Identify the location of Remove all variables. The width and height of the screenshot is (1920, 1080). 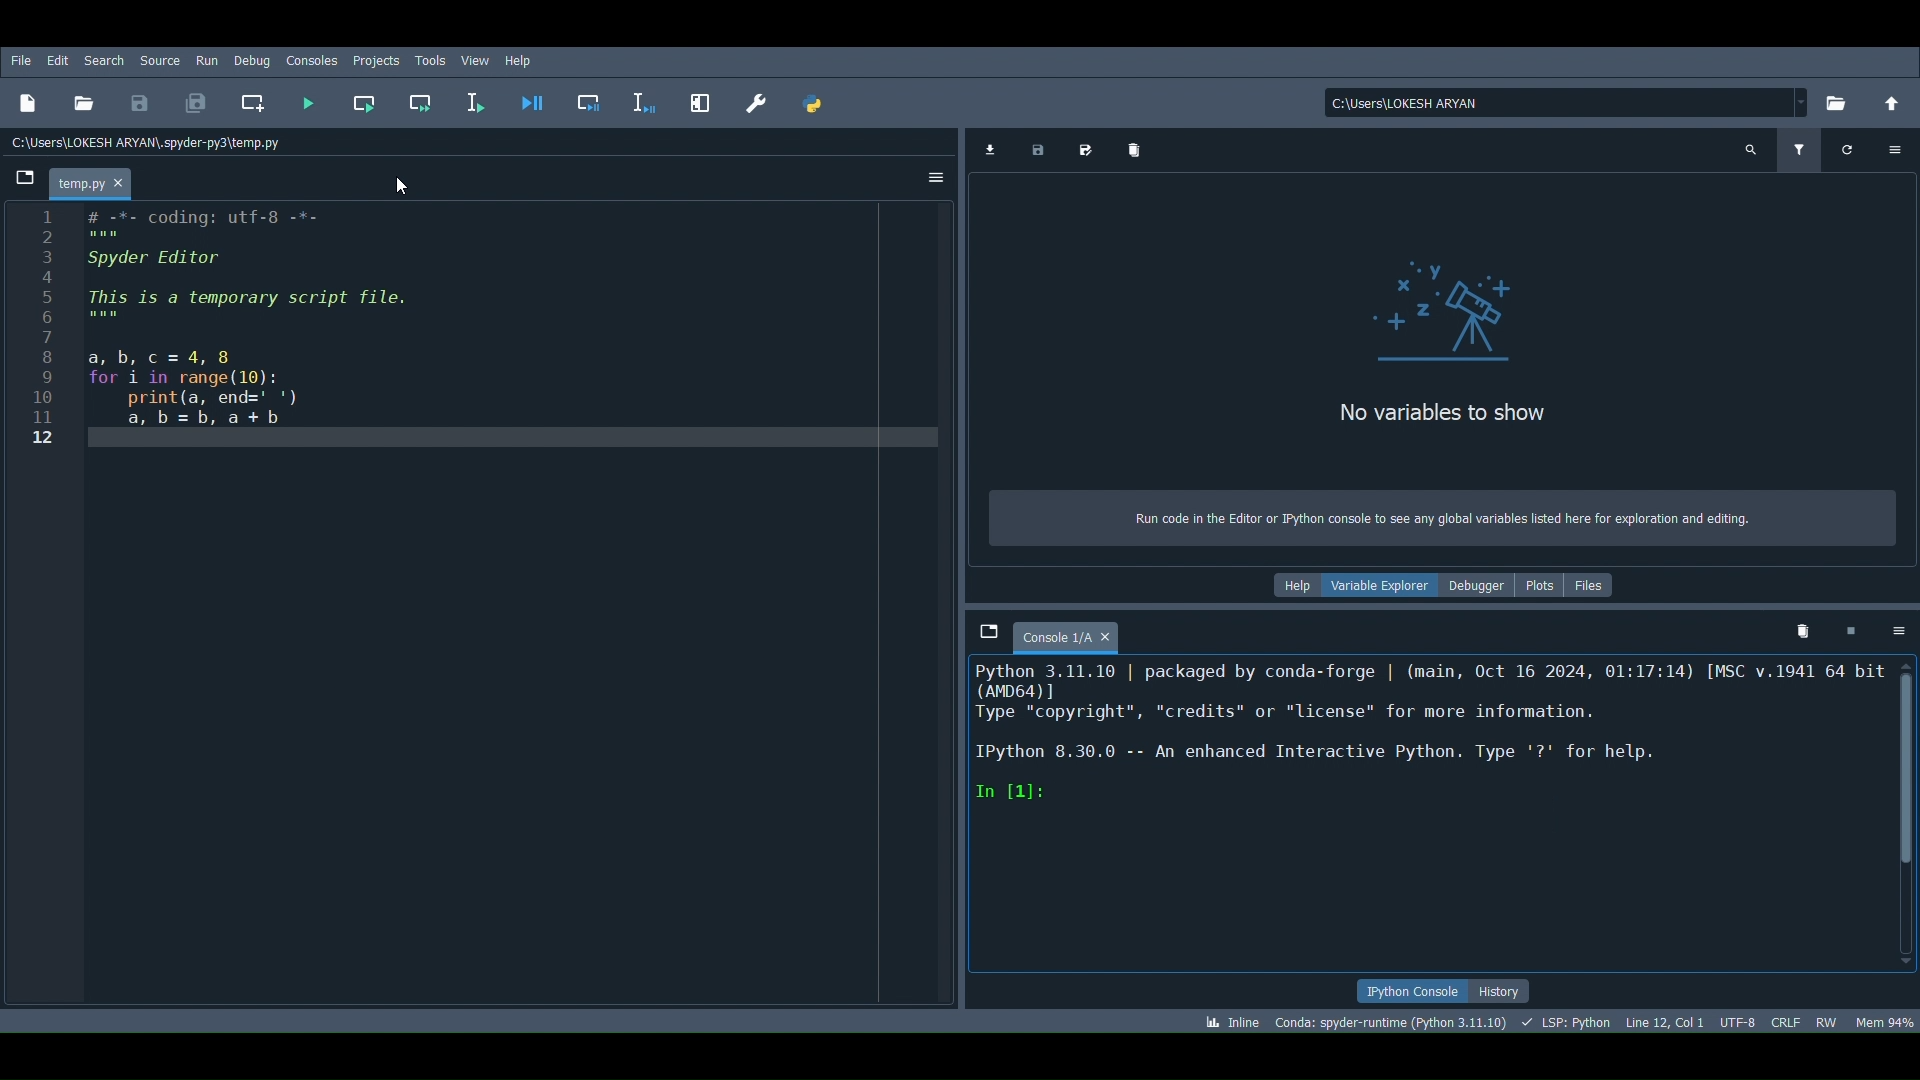
(1139, 150).